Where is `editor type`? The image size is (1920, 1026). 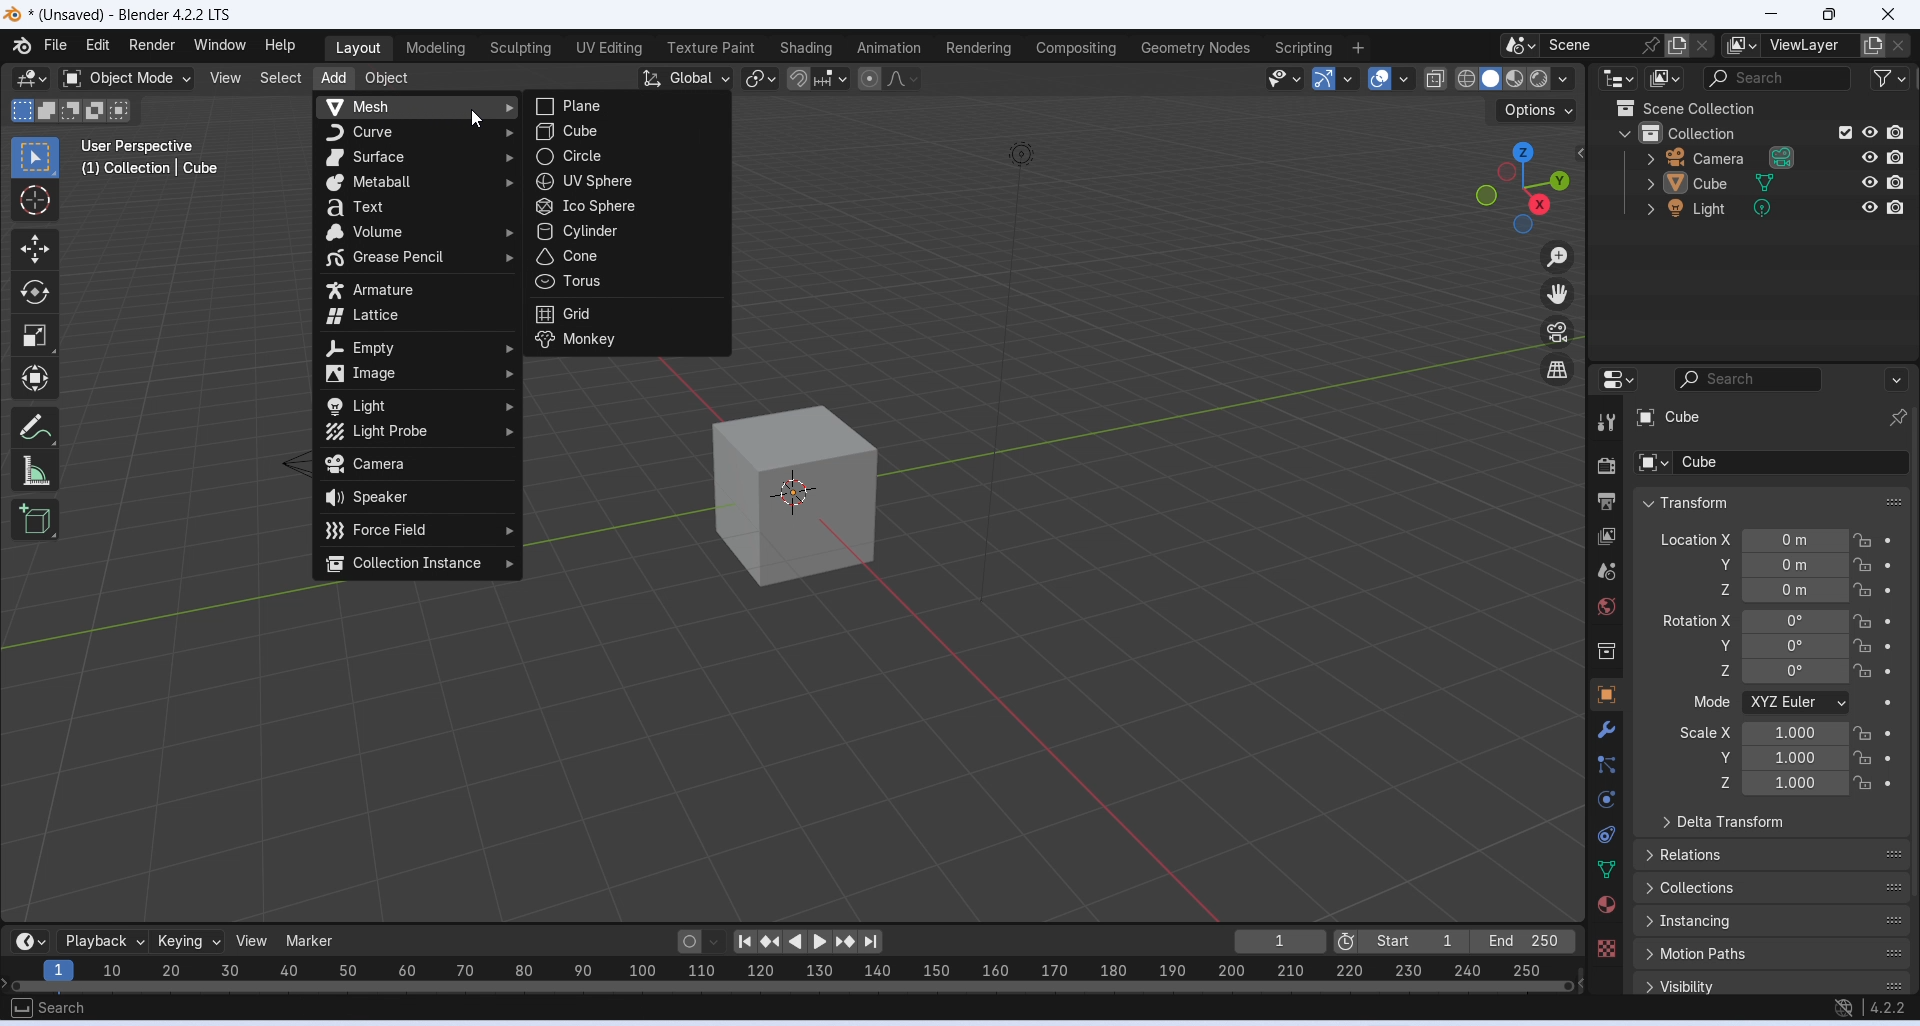
editor type is located at coordinates (1618, 377).